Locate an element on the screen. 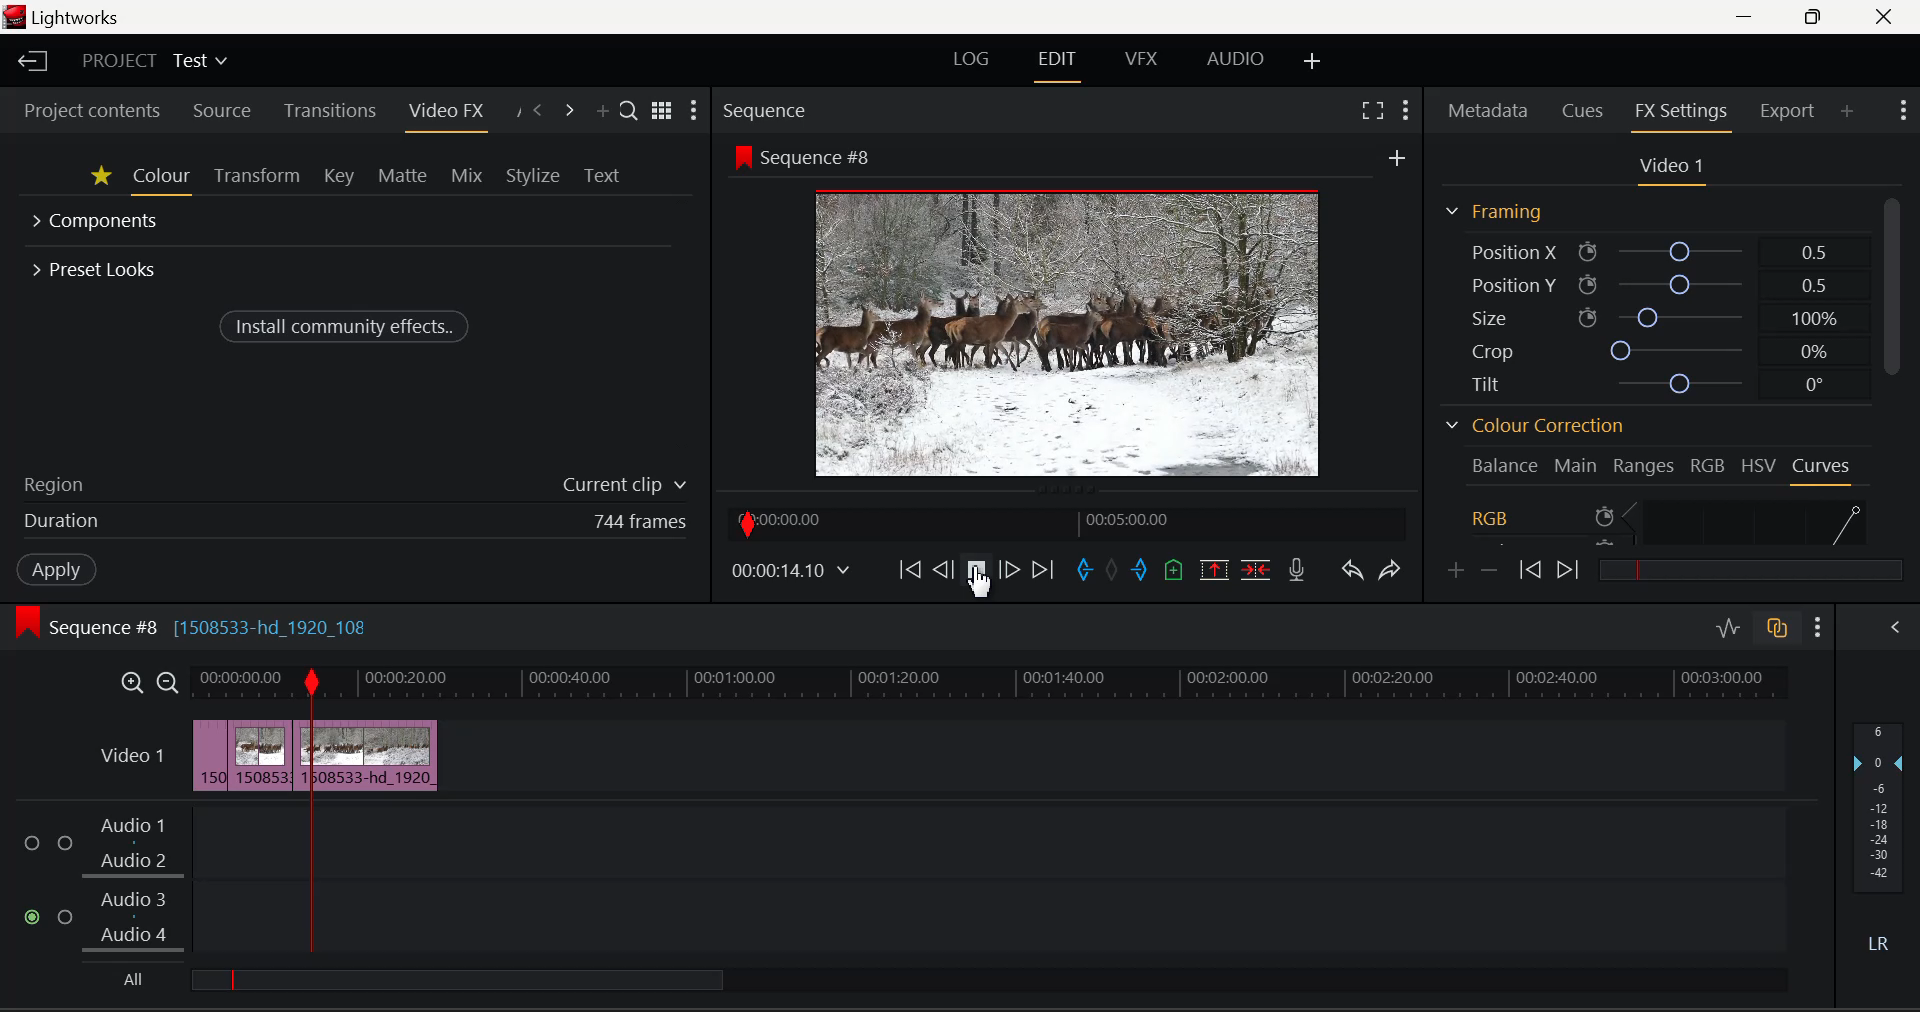 The height and width of the screenshot is (1012, 1920). Clip Inserted is located at coordinates (314, 755).